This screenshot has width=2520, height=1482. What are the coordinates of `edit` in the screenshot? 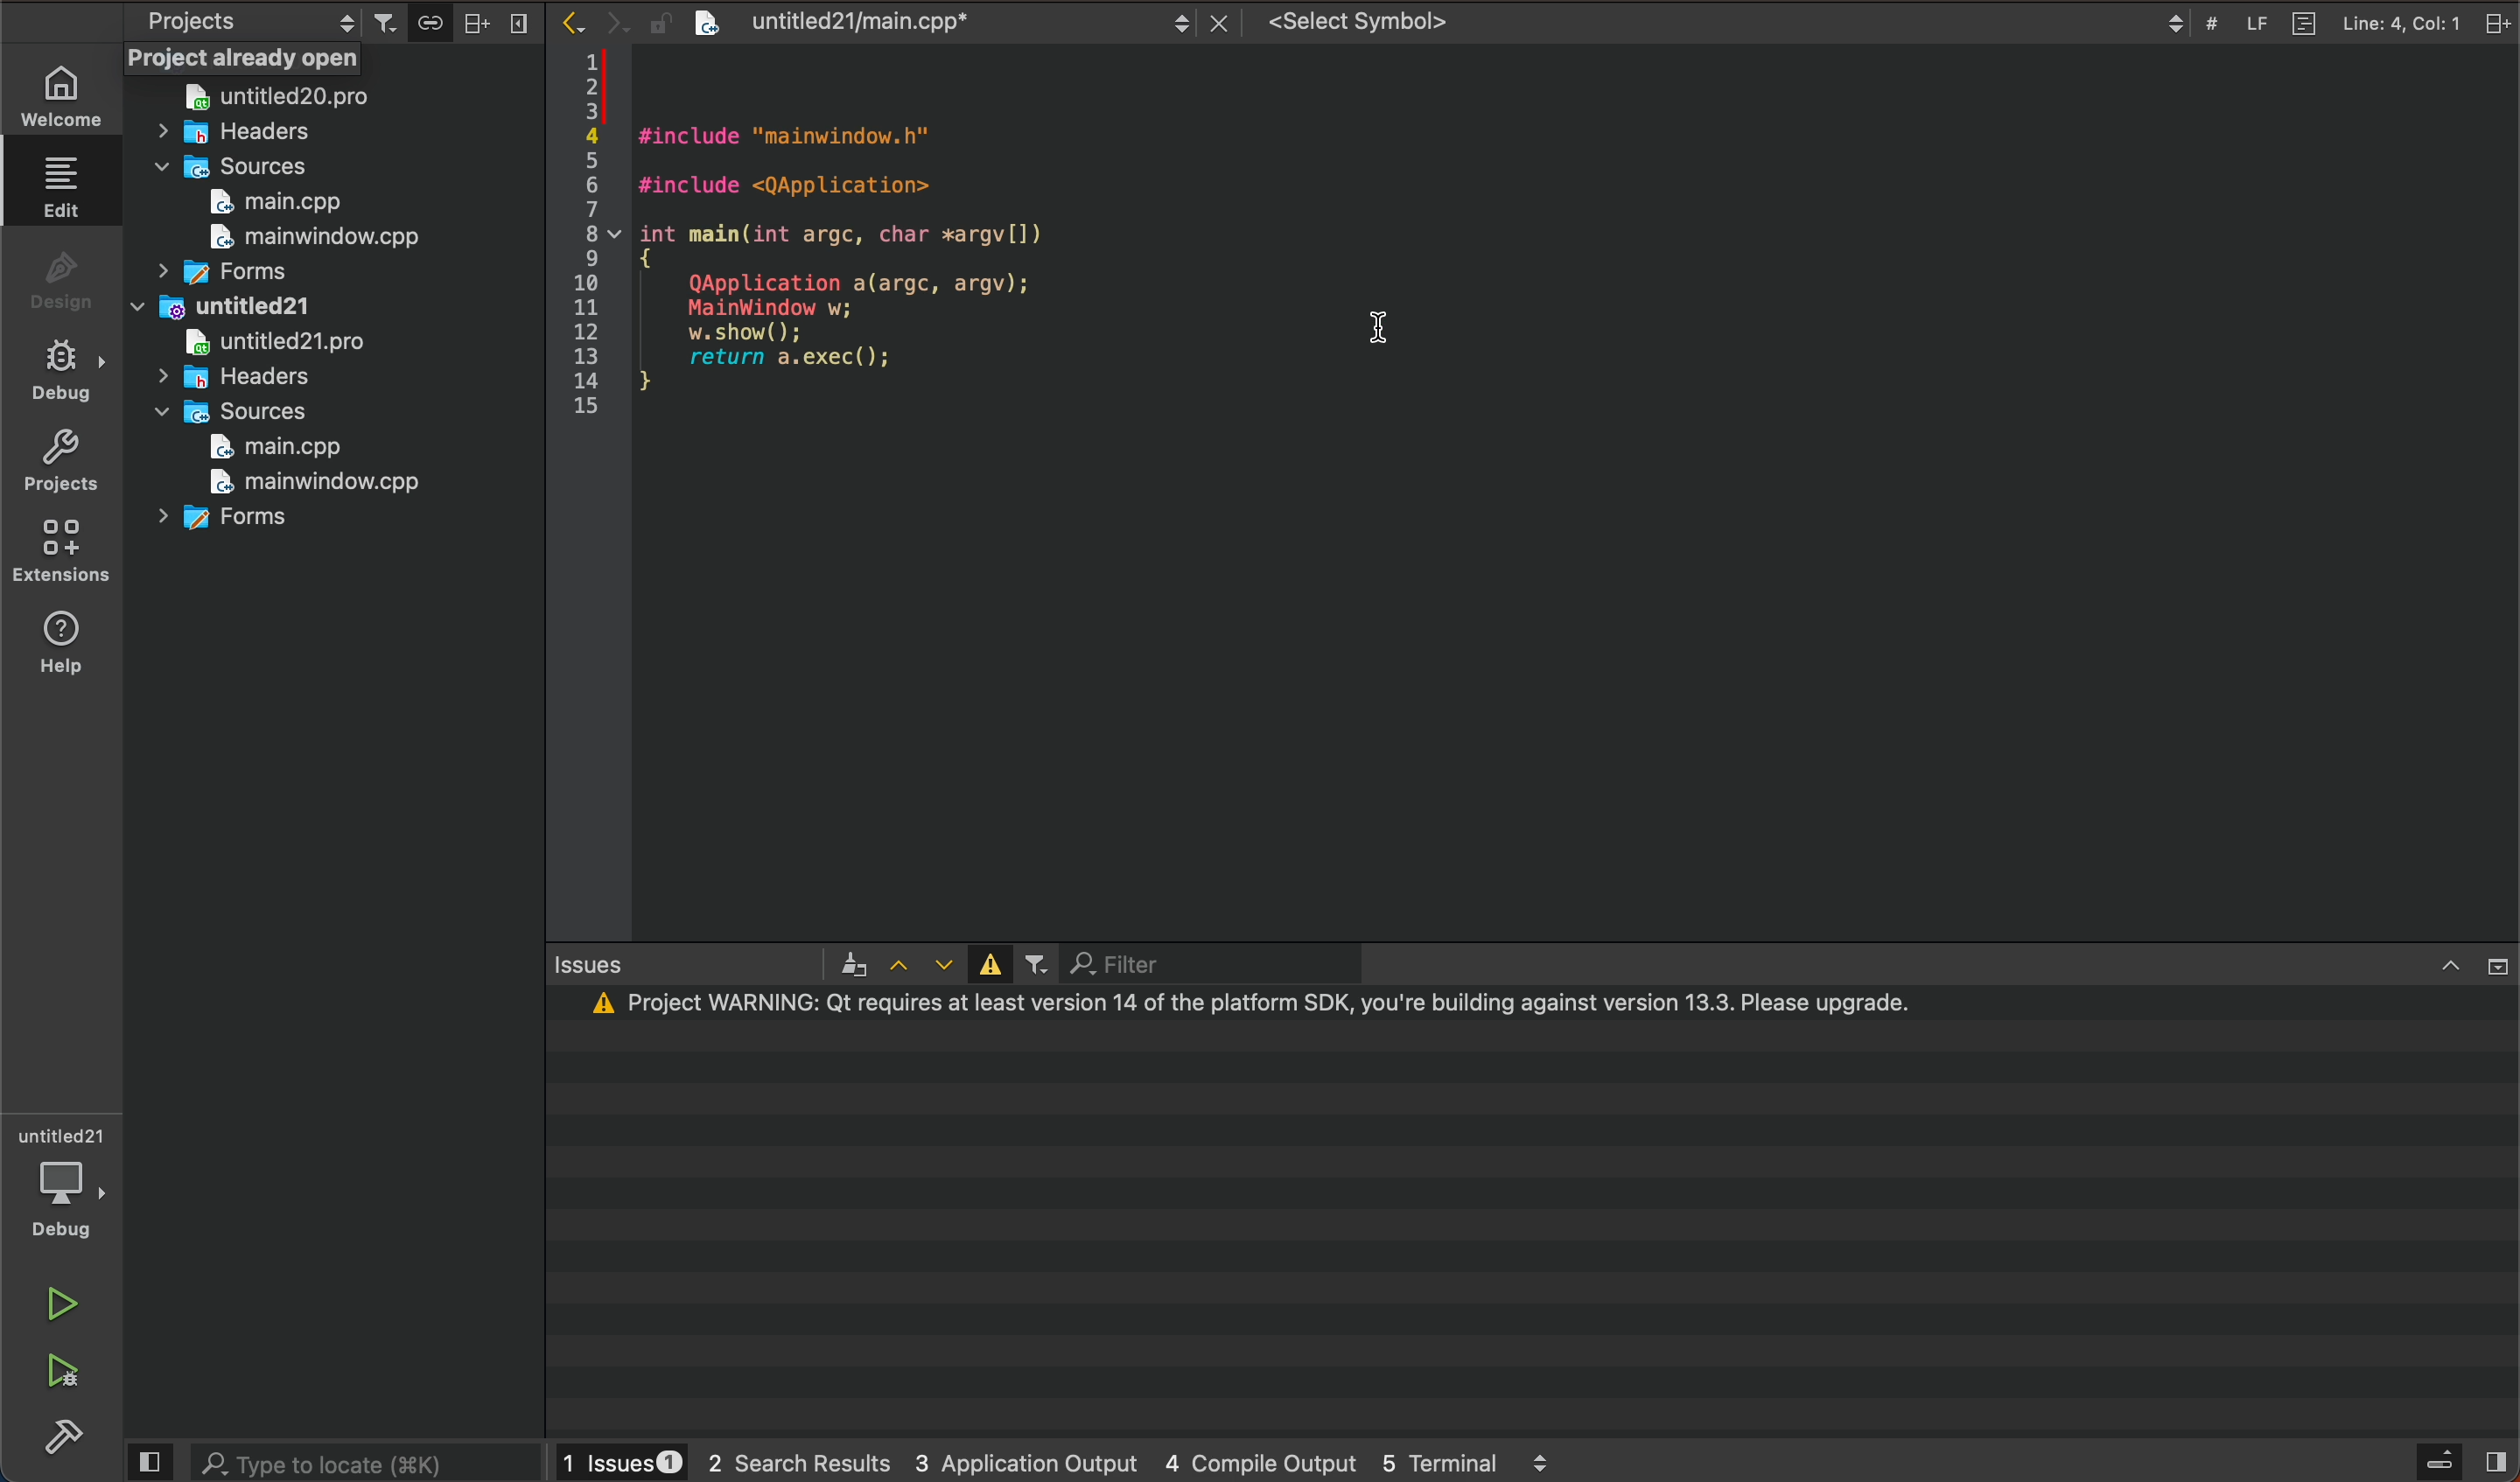 It's located at (62, 187).